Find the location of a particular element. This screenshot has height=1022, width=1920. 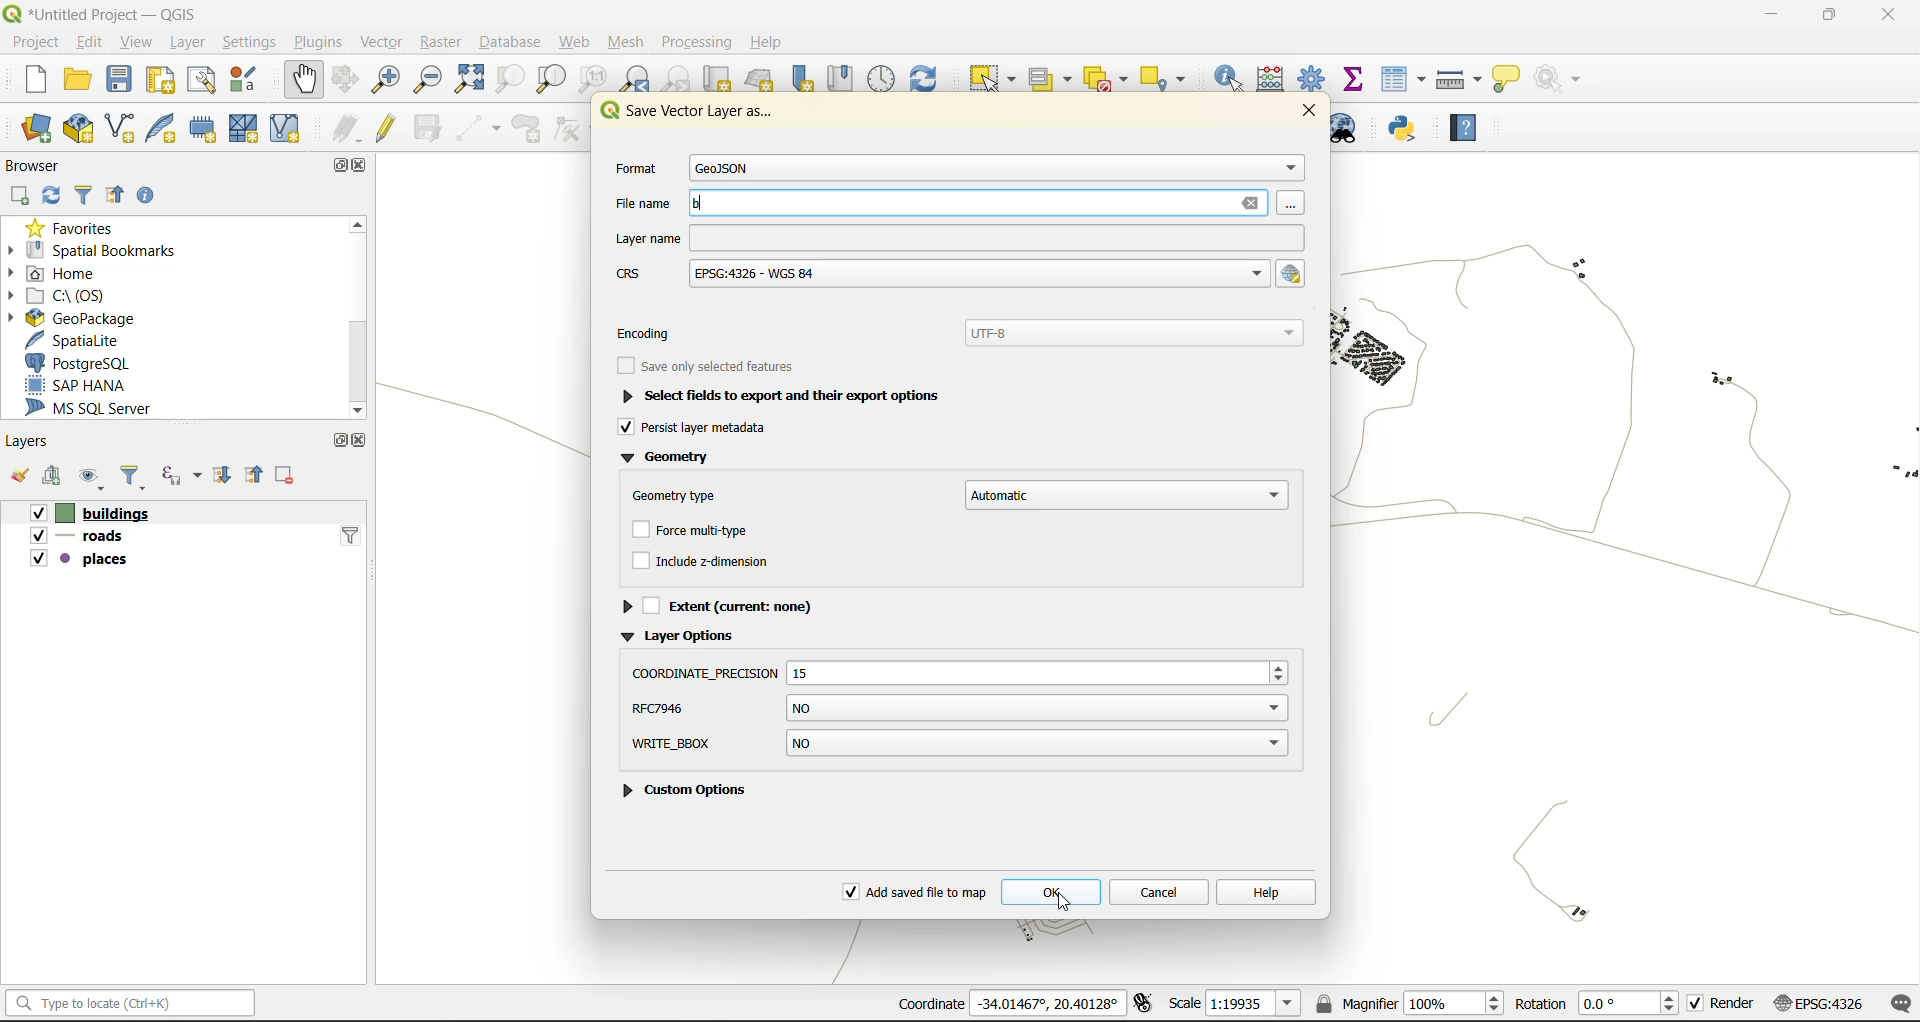

vector is located at coordinates (388, 44).